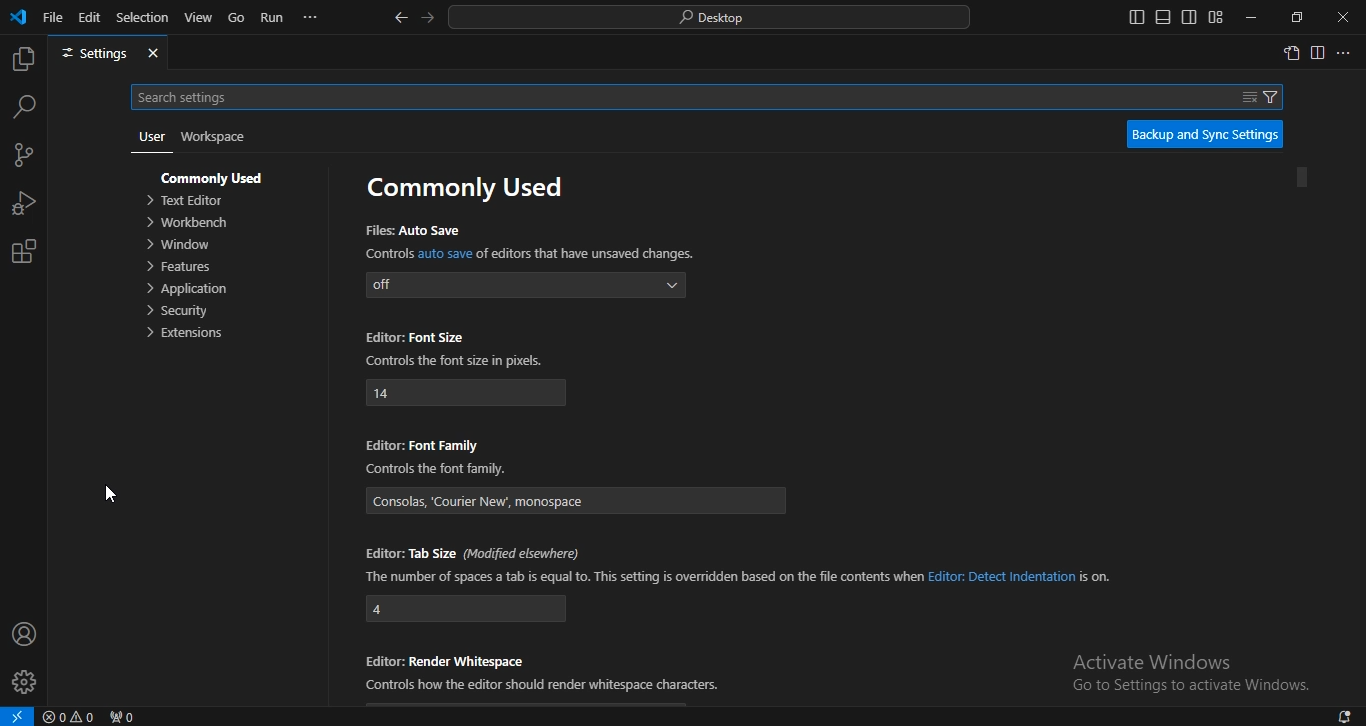  Describe the element at coordinates (25, 251) in the screenshot. I see `extension` at that location.